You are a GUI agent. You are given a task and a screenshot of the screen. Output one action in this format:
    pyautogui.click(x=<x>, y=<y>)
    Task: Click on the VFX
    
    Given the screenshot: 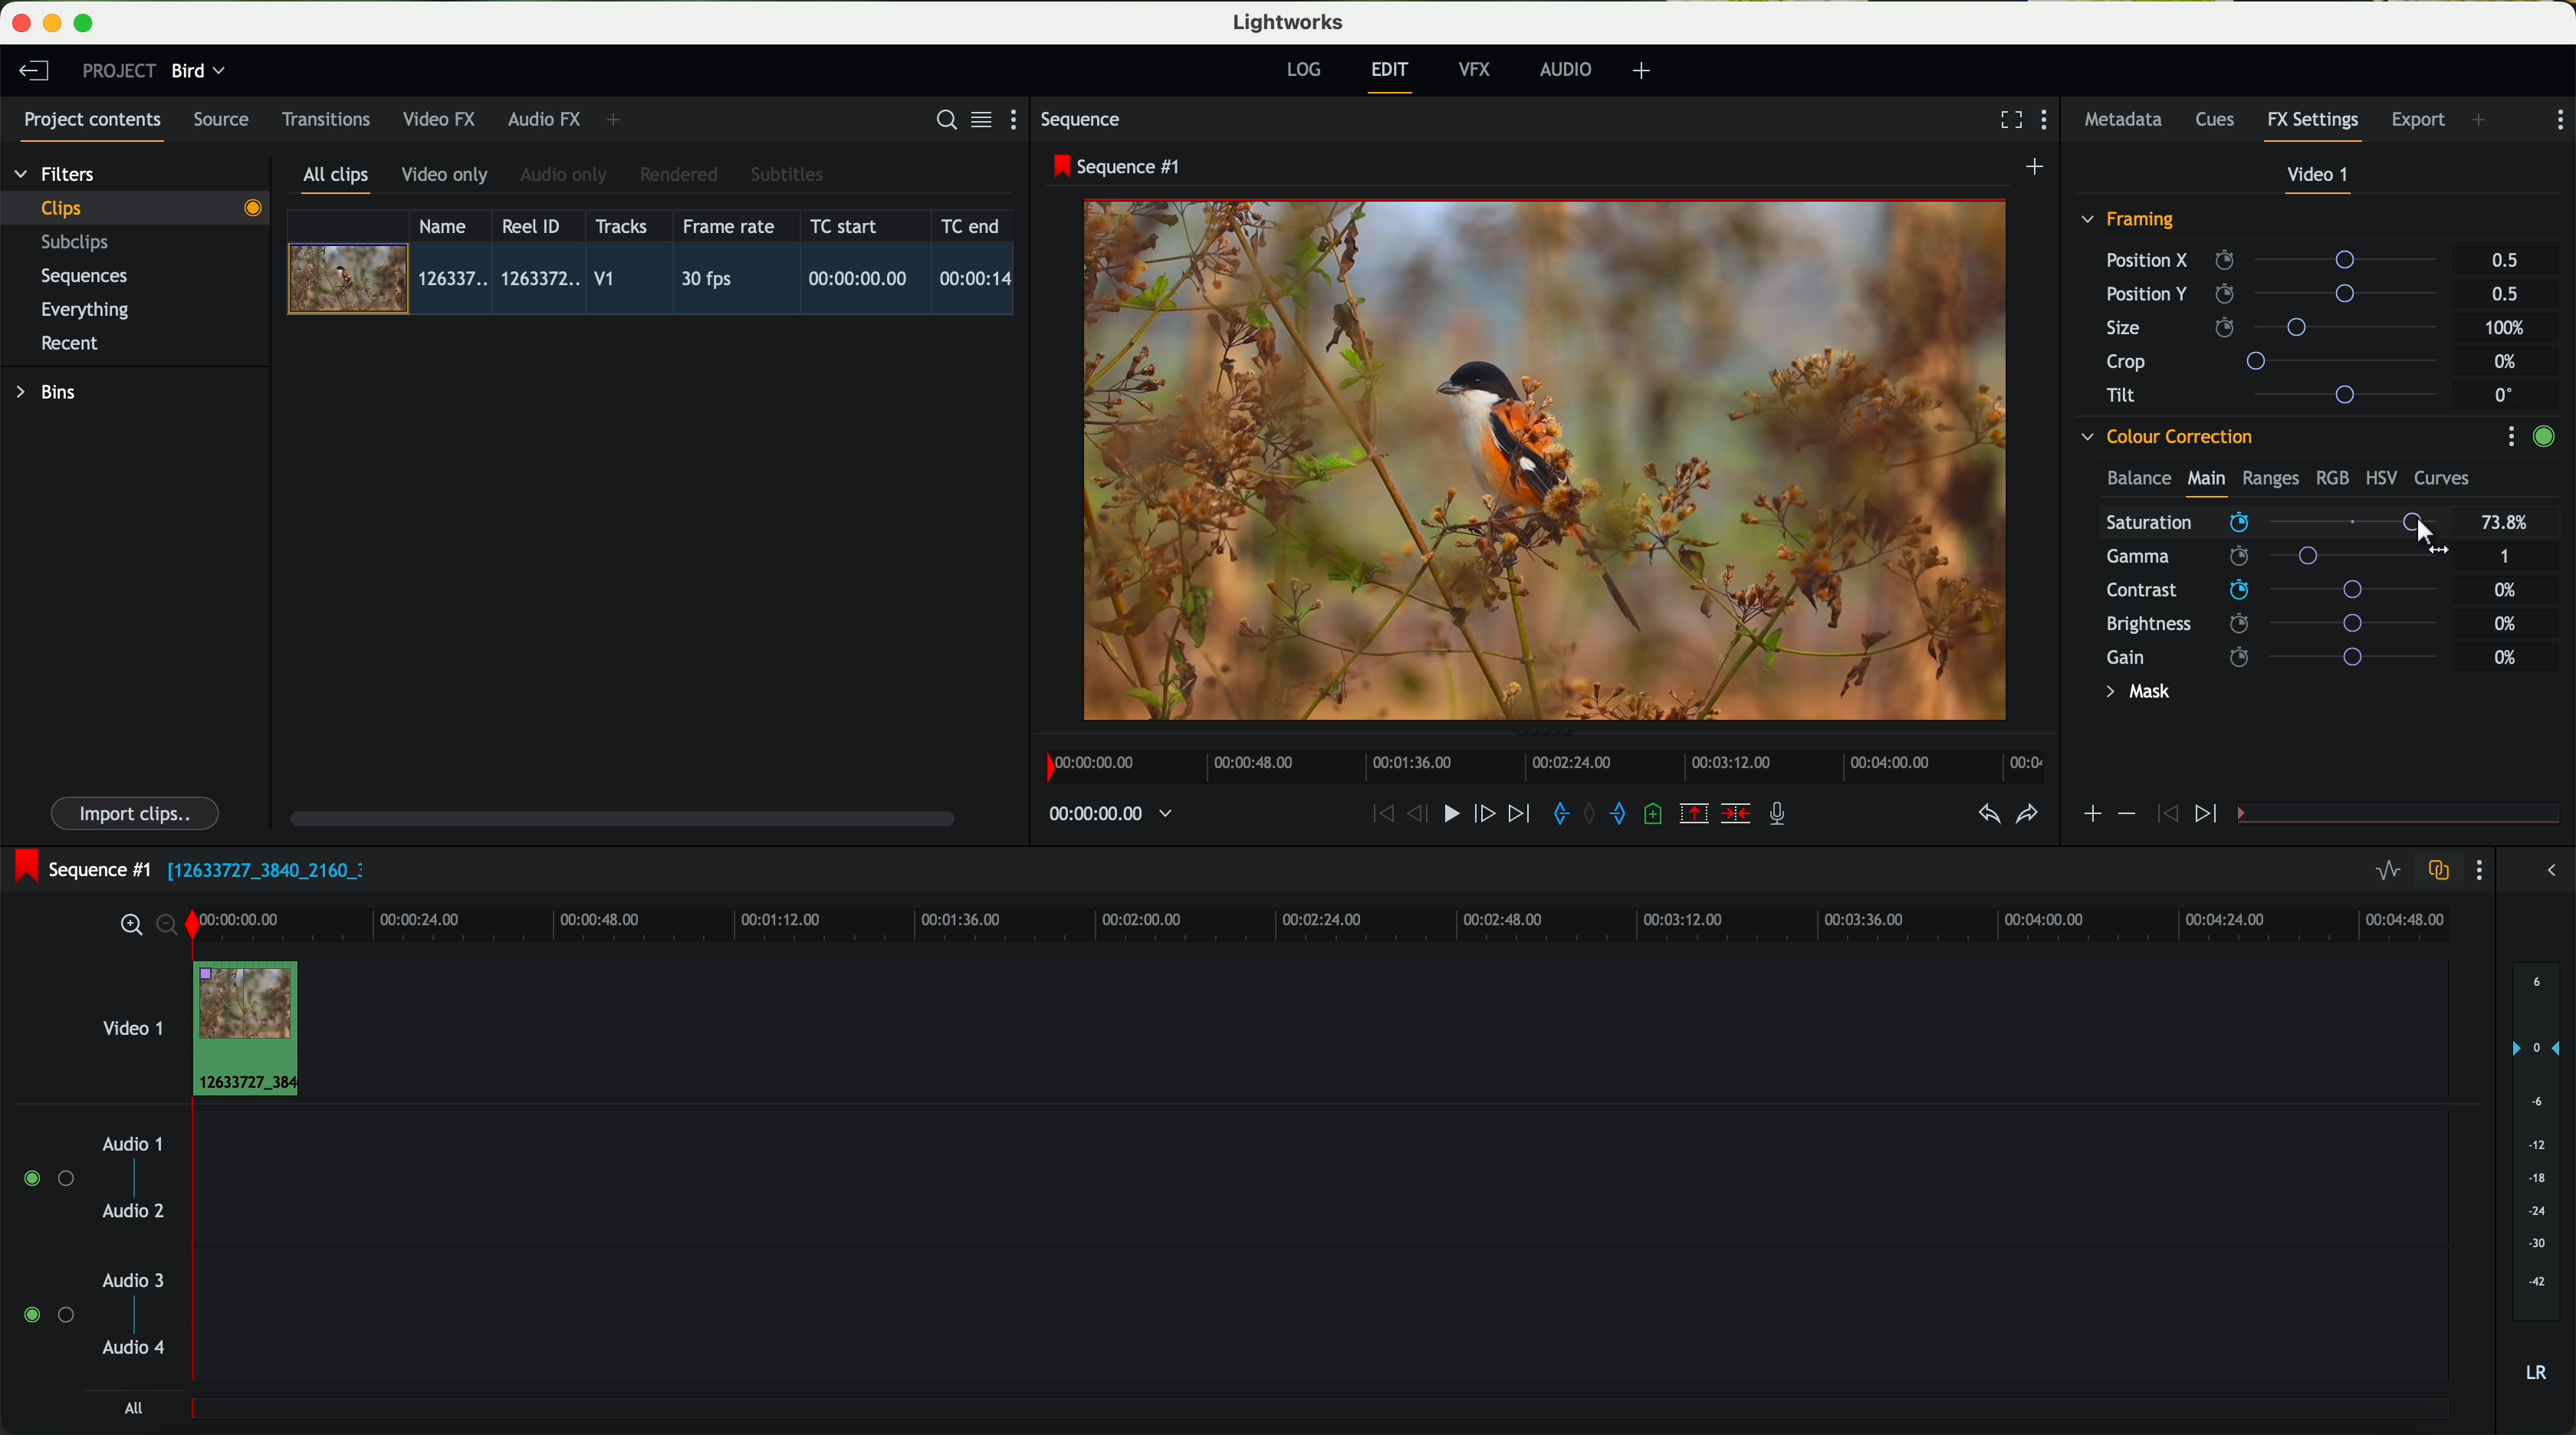 What is the action you would take?
    pyautogui.click(x=1479, y=70)
    